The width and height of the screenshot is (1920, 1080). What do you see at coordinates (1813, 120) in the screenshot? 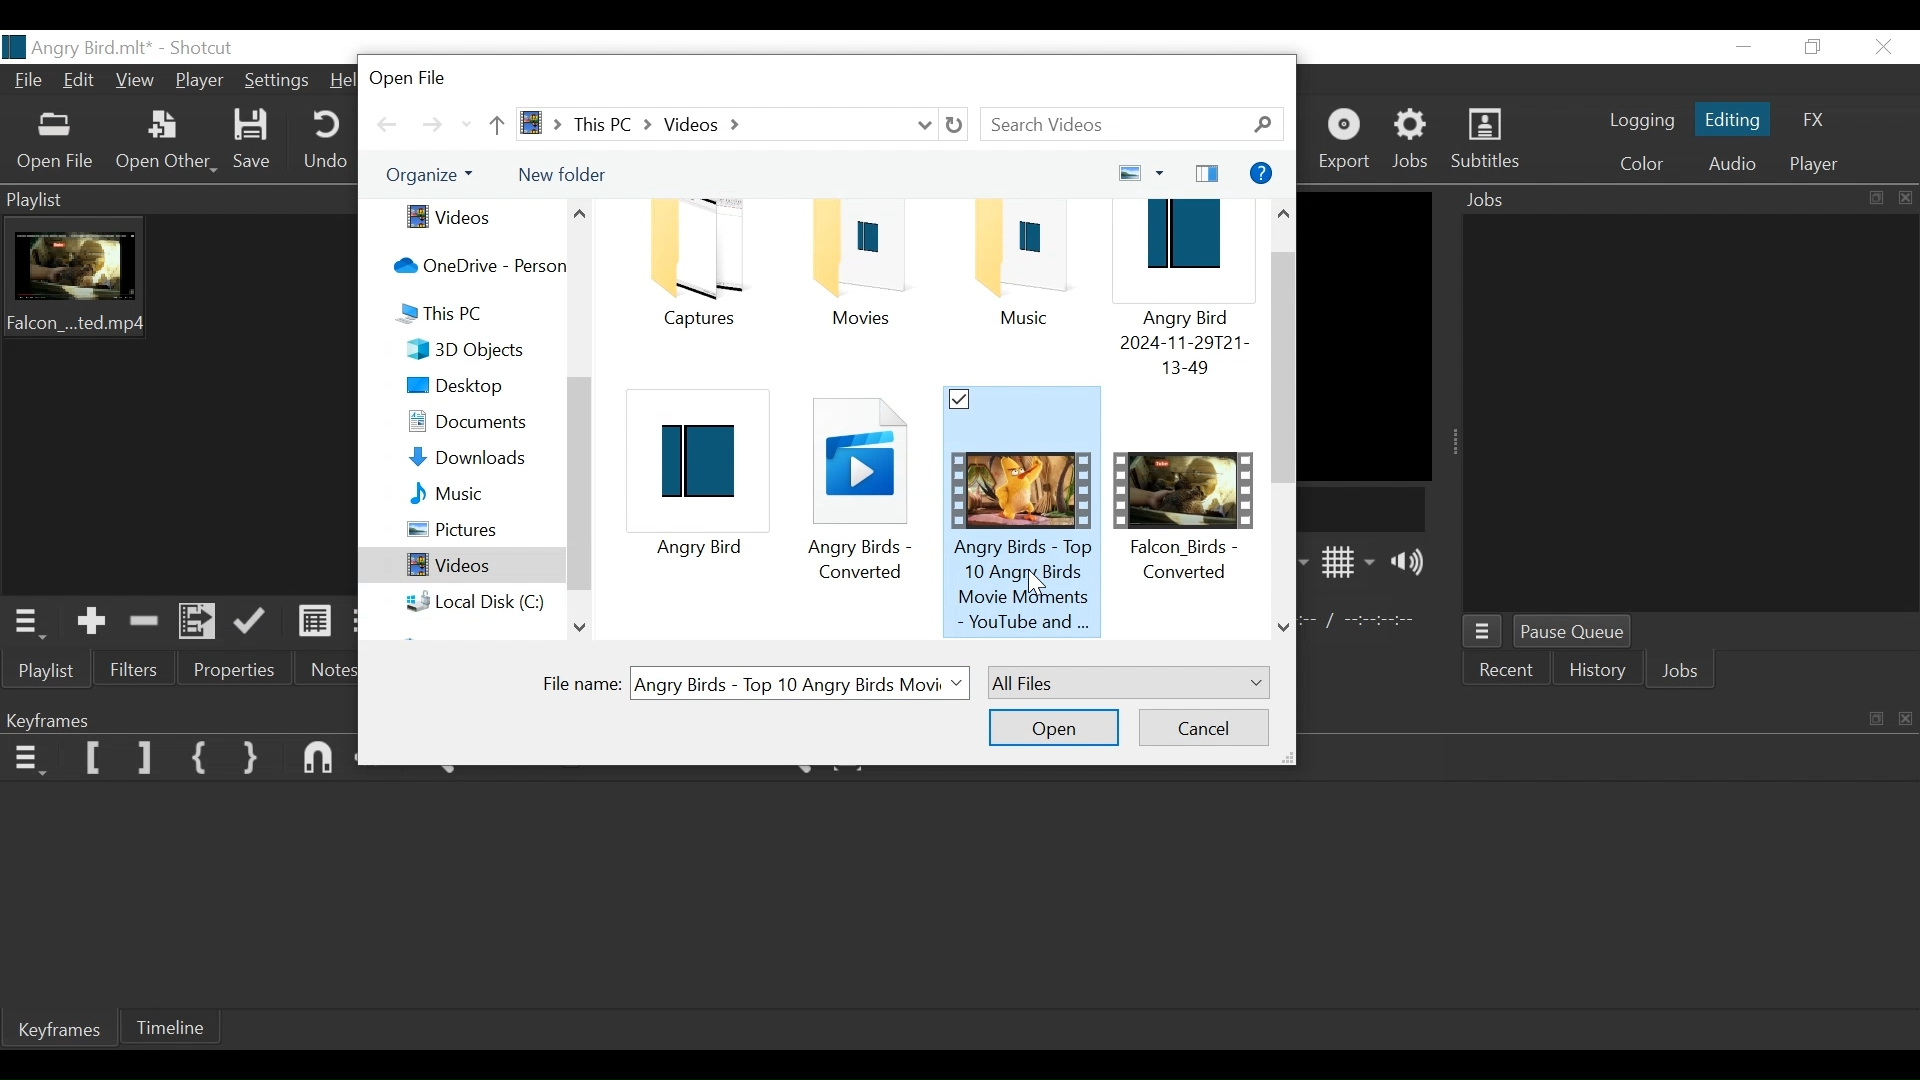
I see `FX` at bounding box center [1813, 120].